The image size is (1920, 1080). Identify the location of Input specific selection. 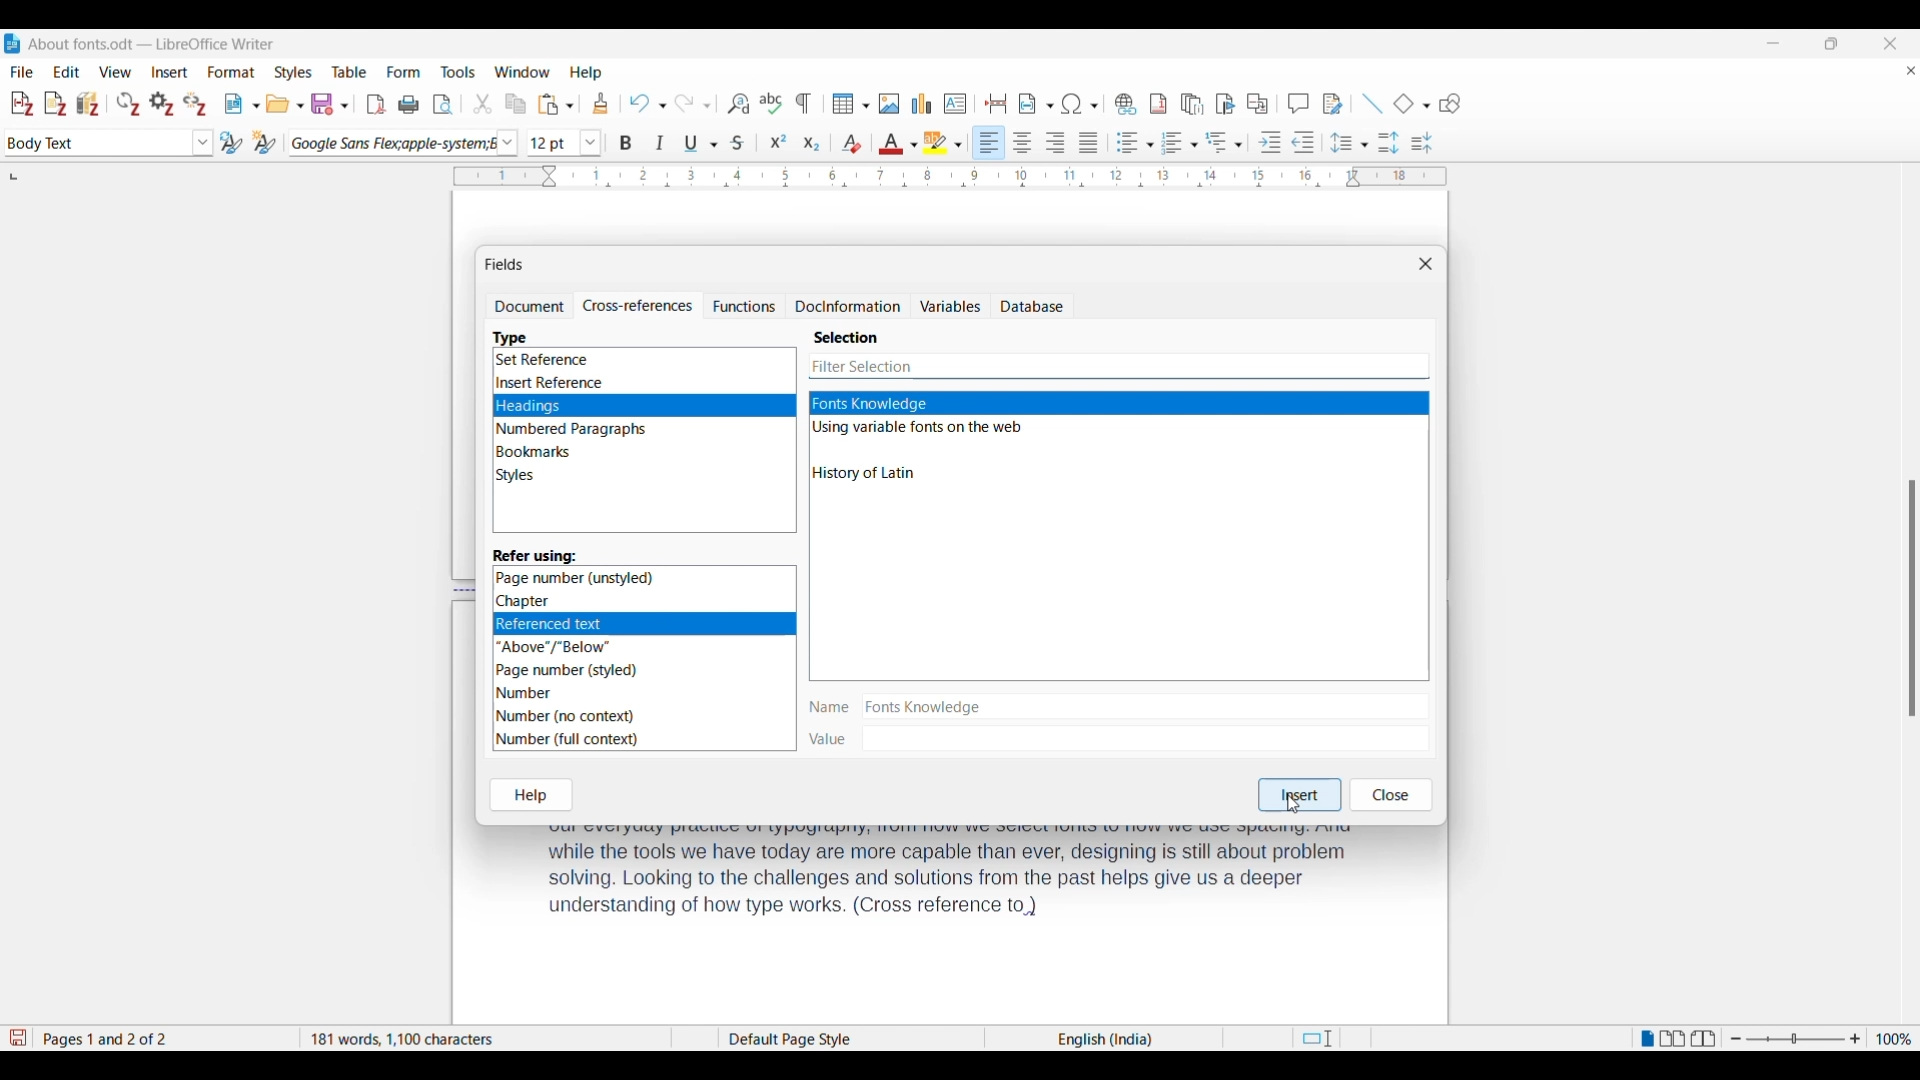
(1118, 366).